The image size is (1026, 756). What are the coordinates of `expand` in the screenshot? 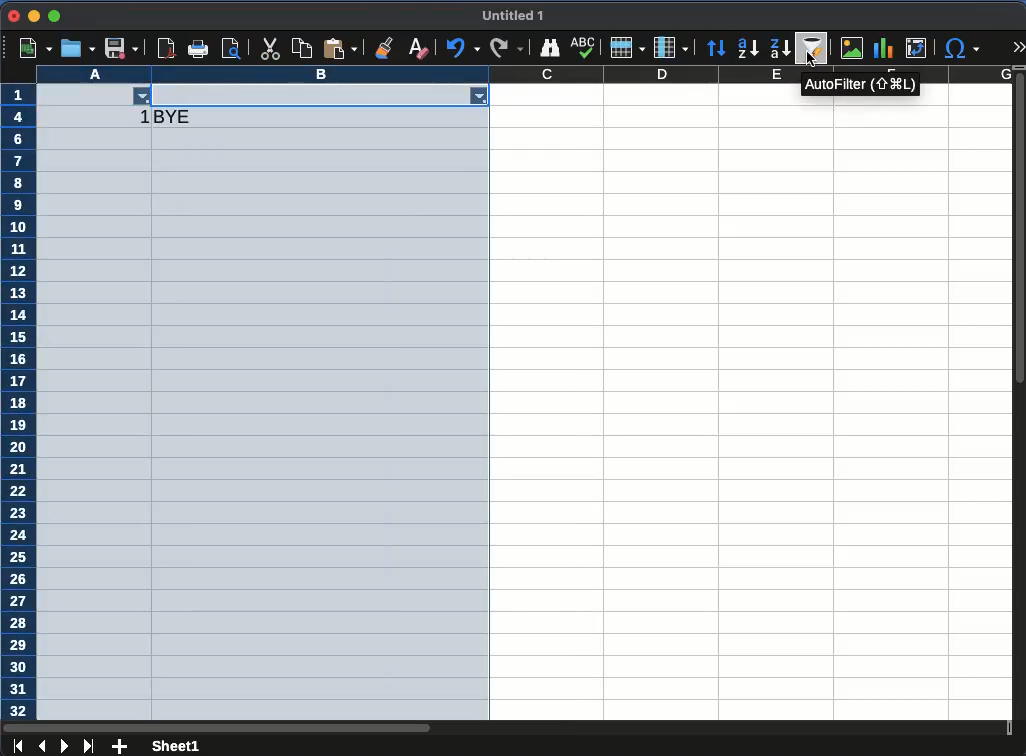 It's located at (1020, 47).